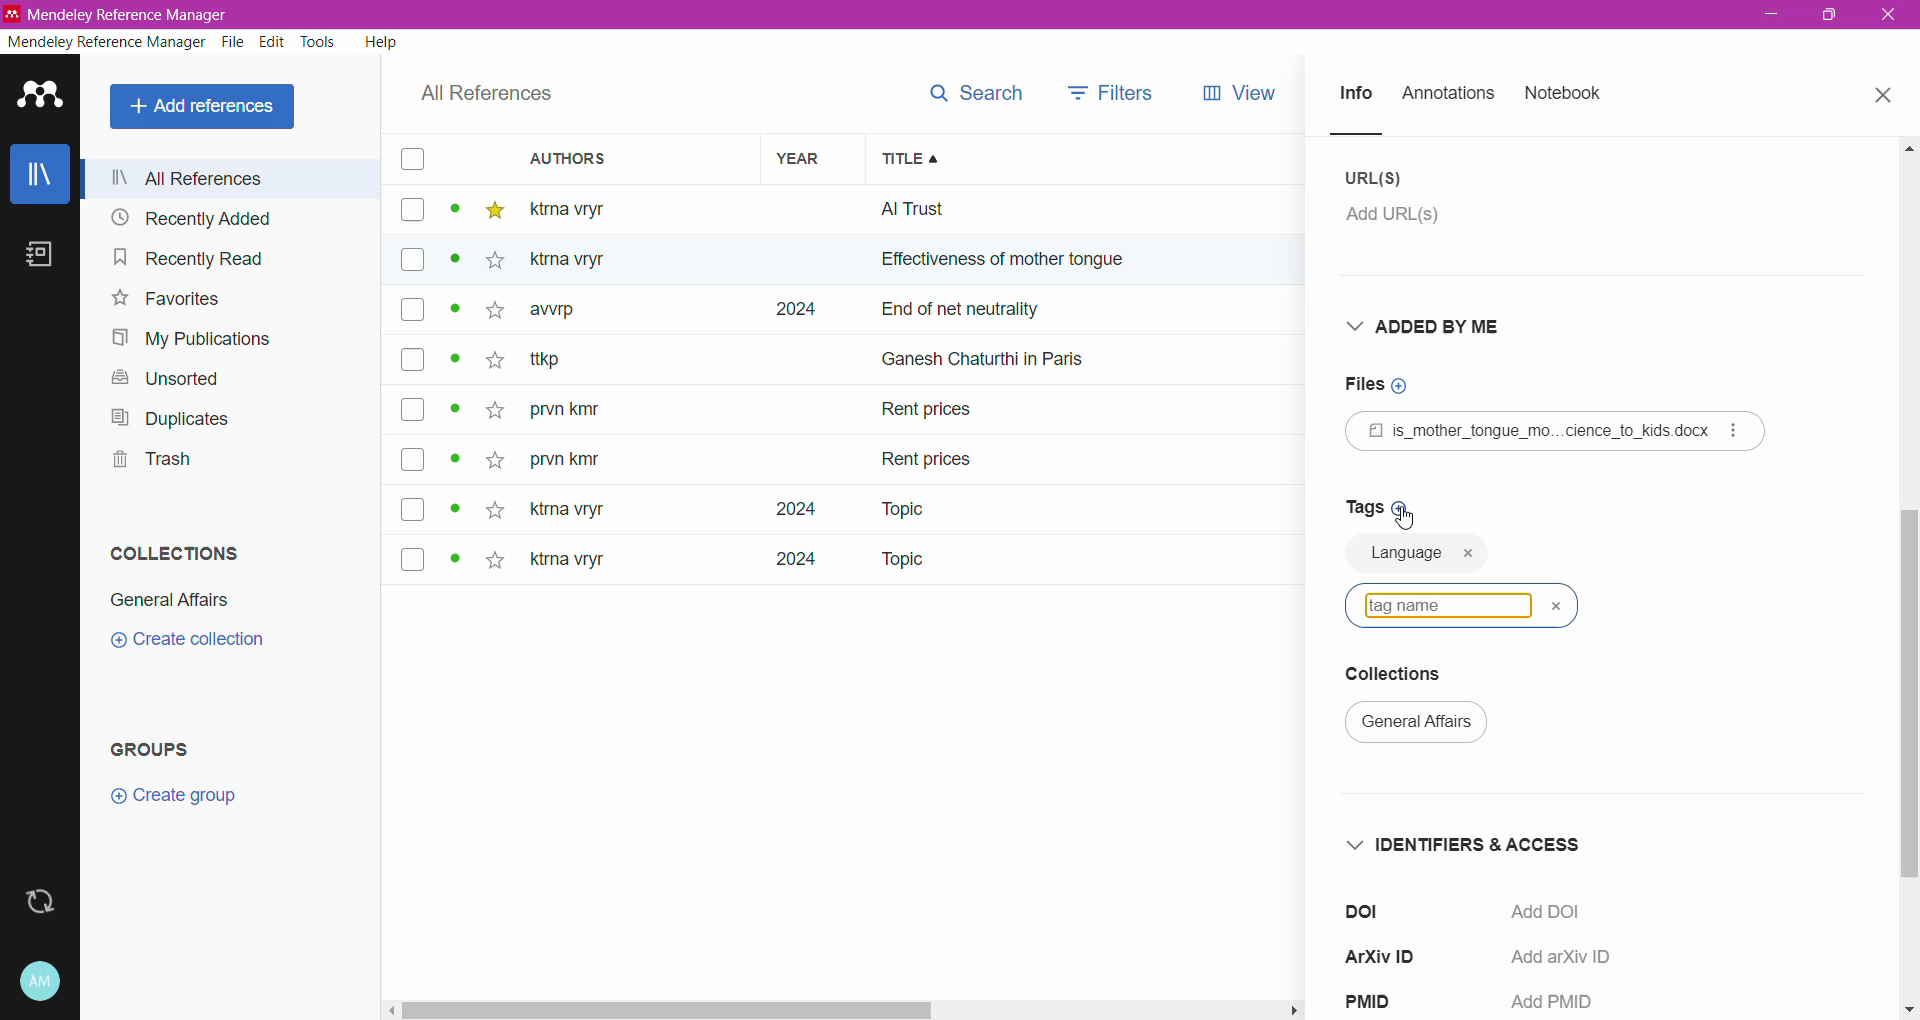 This screenshot has width=1920, height=1020. Describe the element at coordinates (581, 208) in the screenshot. I see `ktma vtyr` at that location.